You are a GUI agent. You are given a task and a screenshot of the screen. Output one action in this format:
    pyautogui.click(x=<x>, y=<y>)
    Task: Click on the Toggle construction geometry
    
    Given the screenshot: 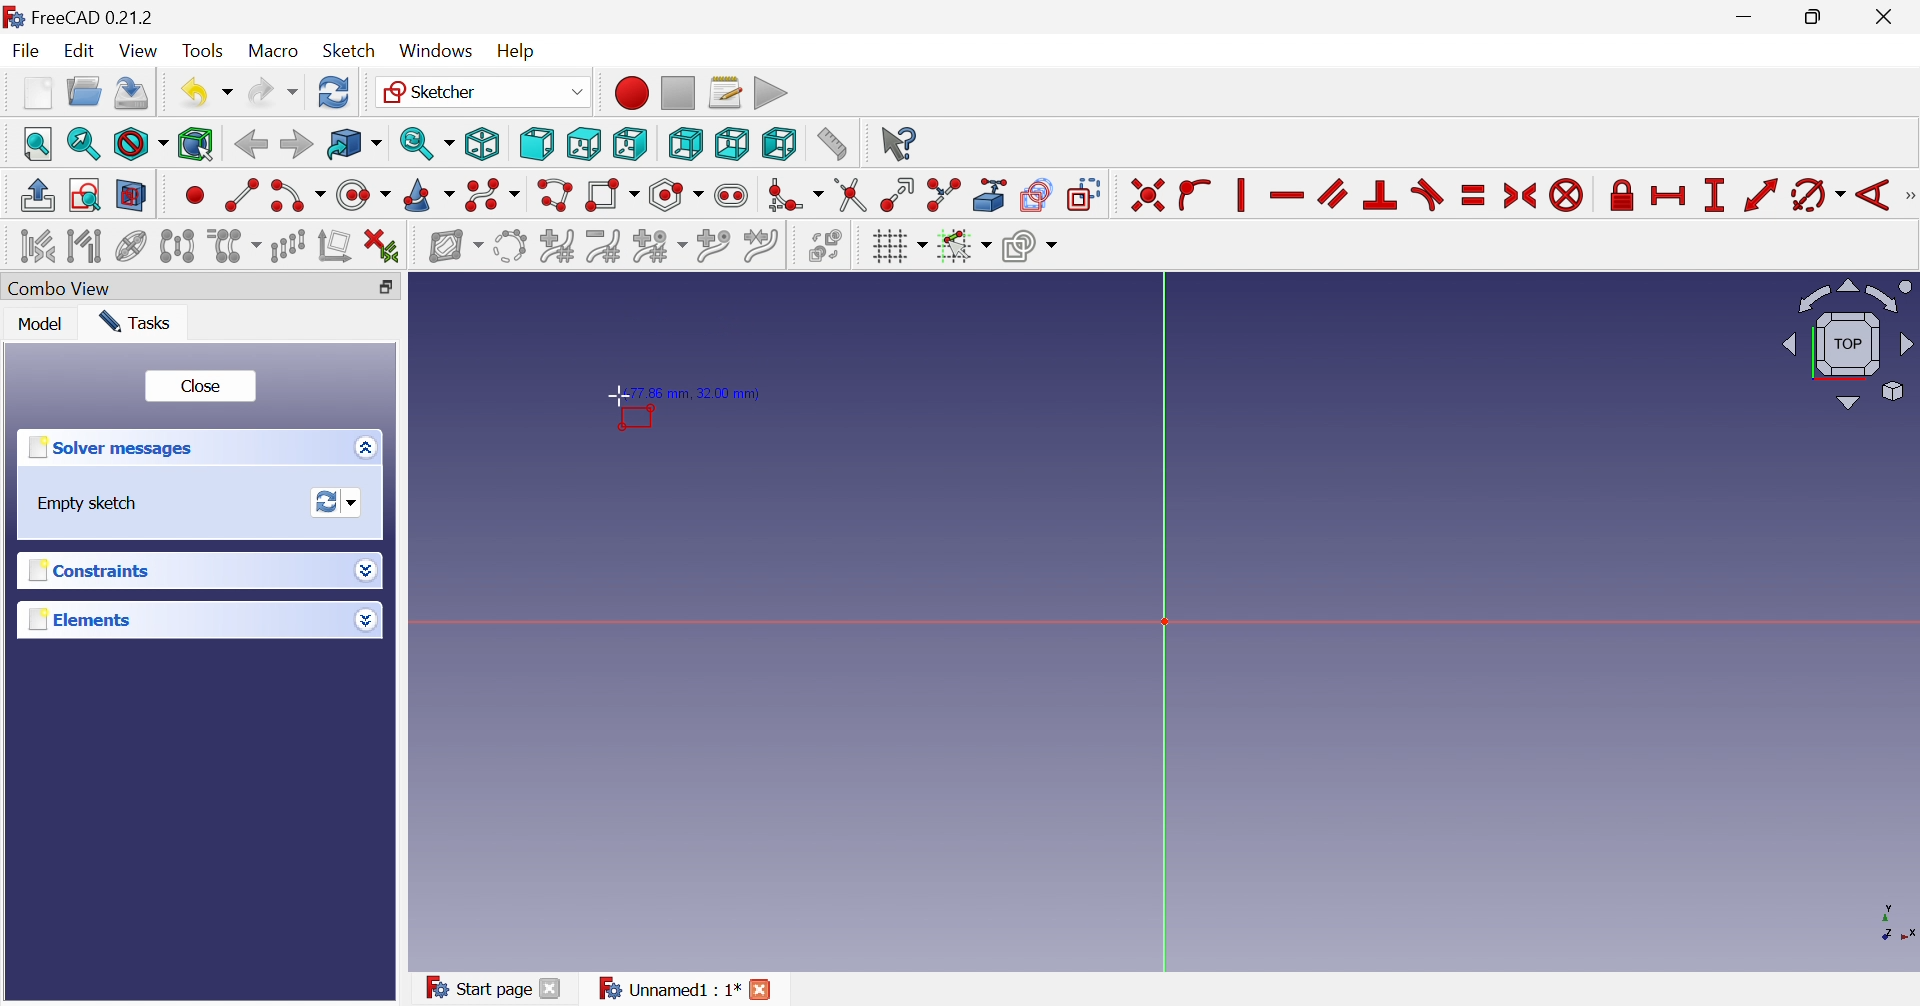 What is the action you would take?
    pyautogui.click(x=1084, y=195)
    